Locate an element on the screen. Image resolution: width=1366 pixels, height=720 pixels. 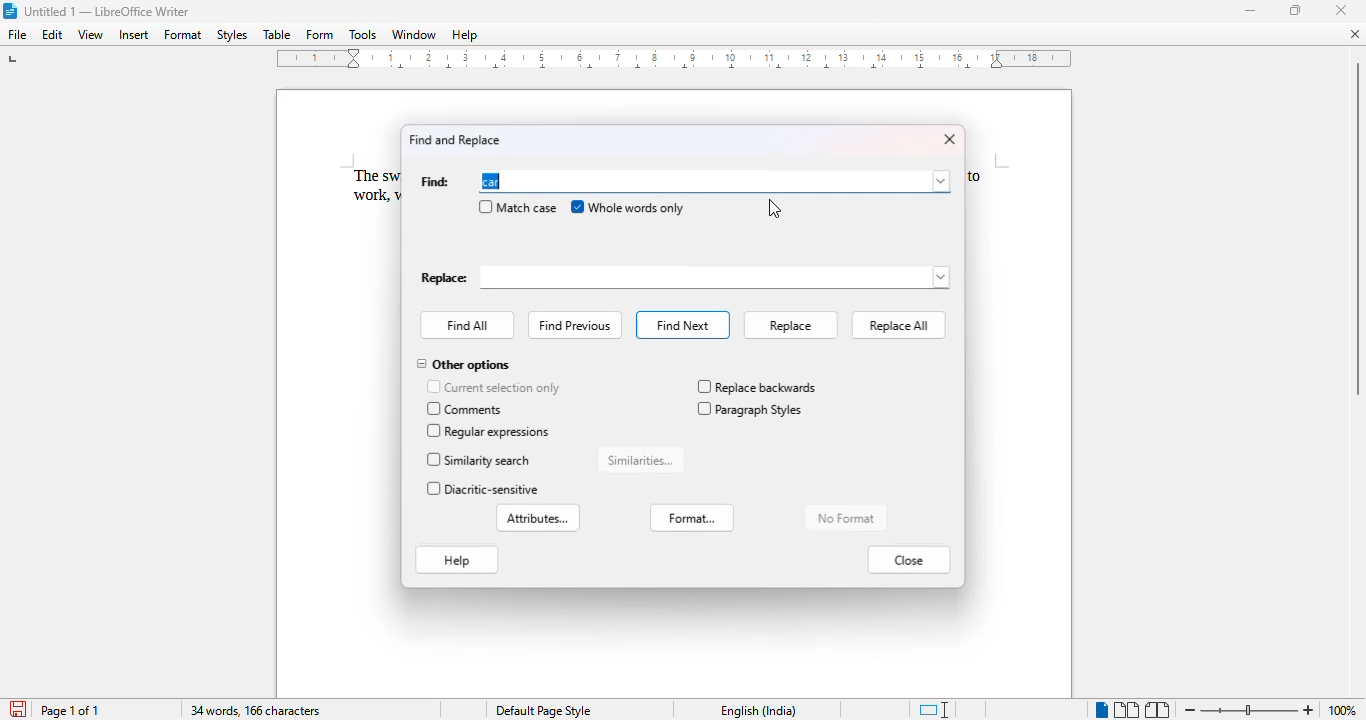
replace is located at coordinates (685, 278).